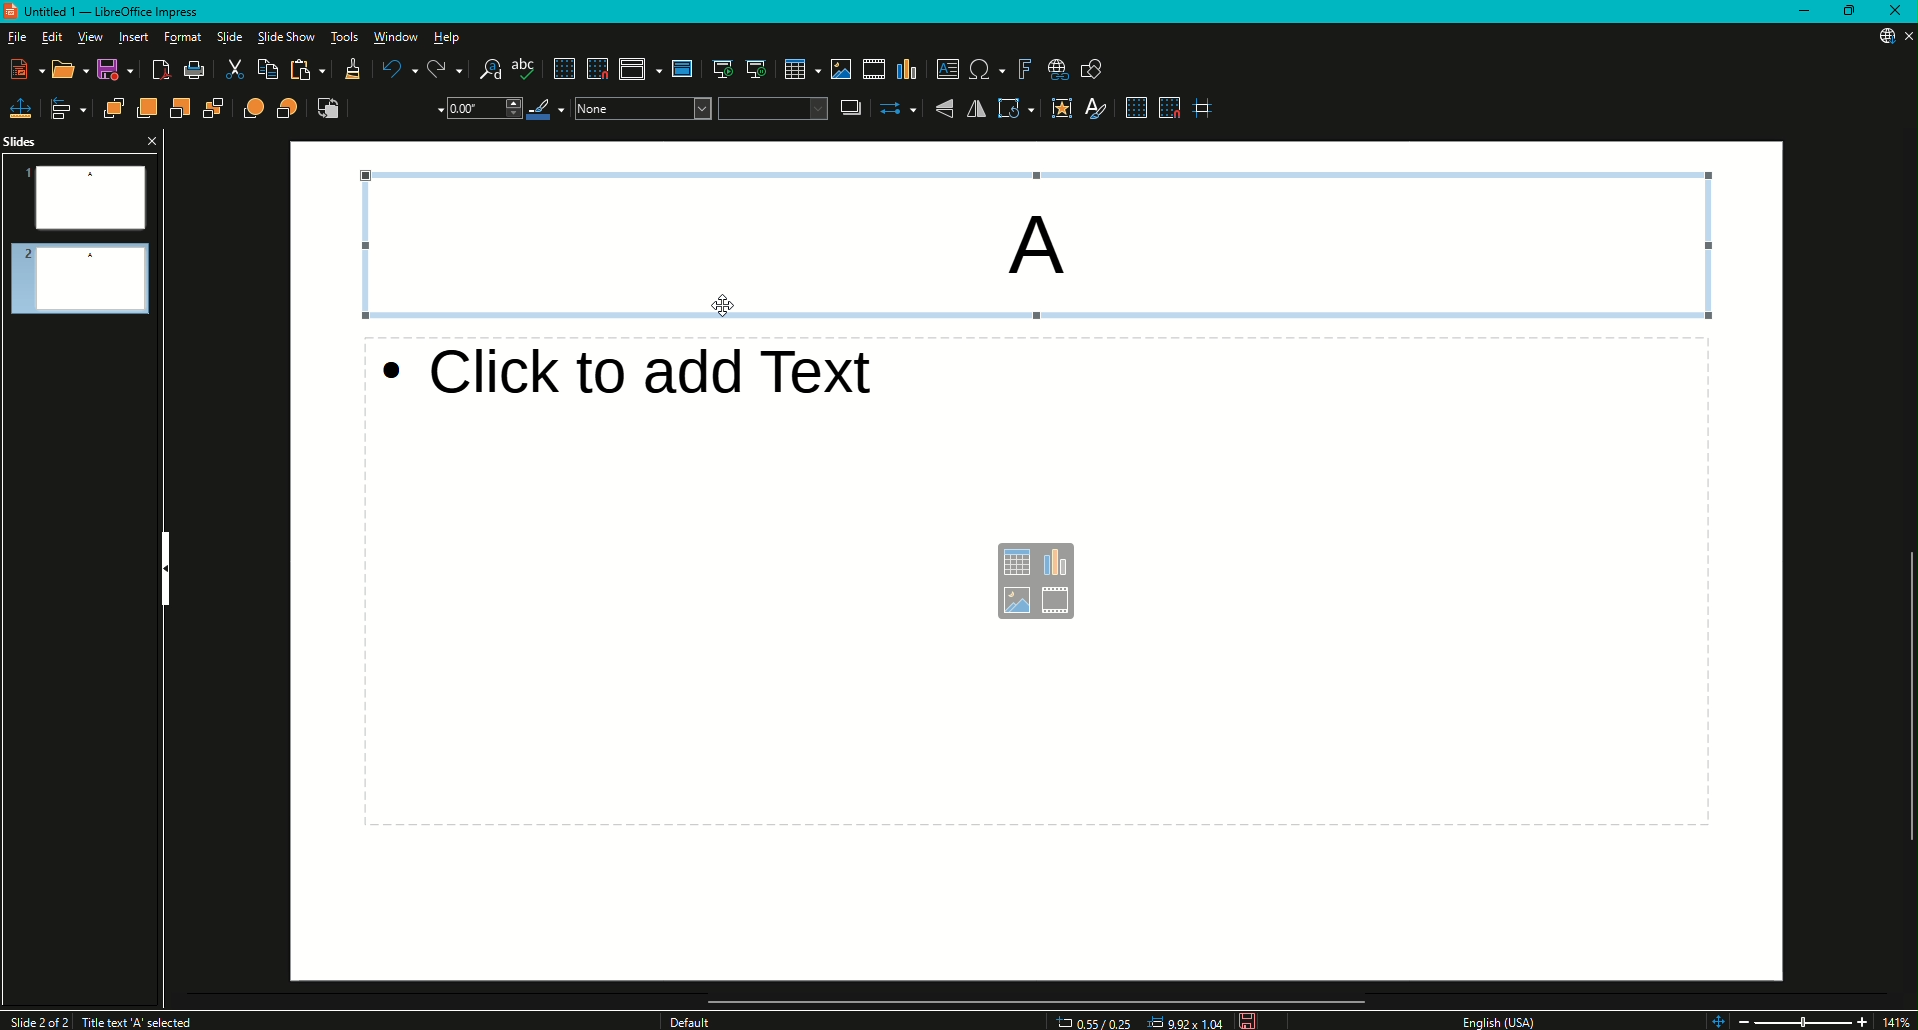 This screenshot has height=1030, width=1918. What do you see at coordinates (481, 66) in the screenshot?
I see `Find and Replace` at bounding box center [481, 66].